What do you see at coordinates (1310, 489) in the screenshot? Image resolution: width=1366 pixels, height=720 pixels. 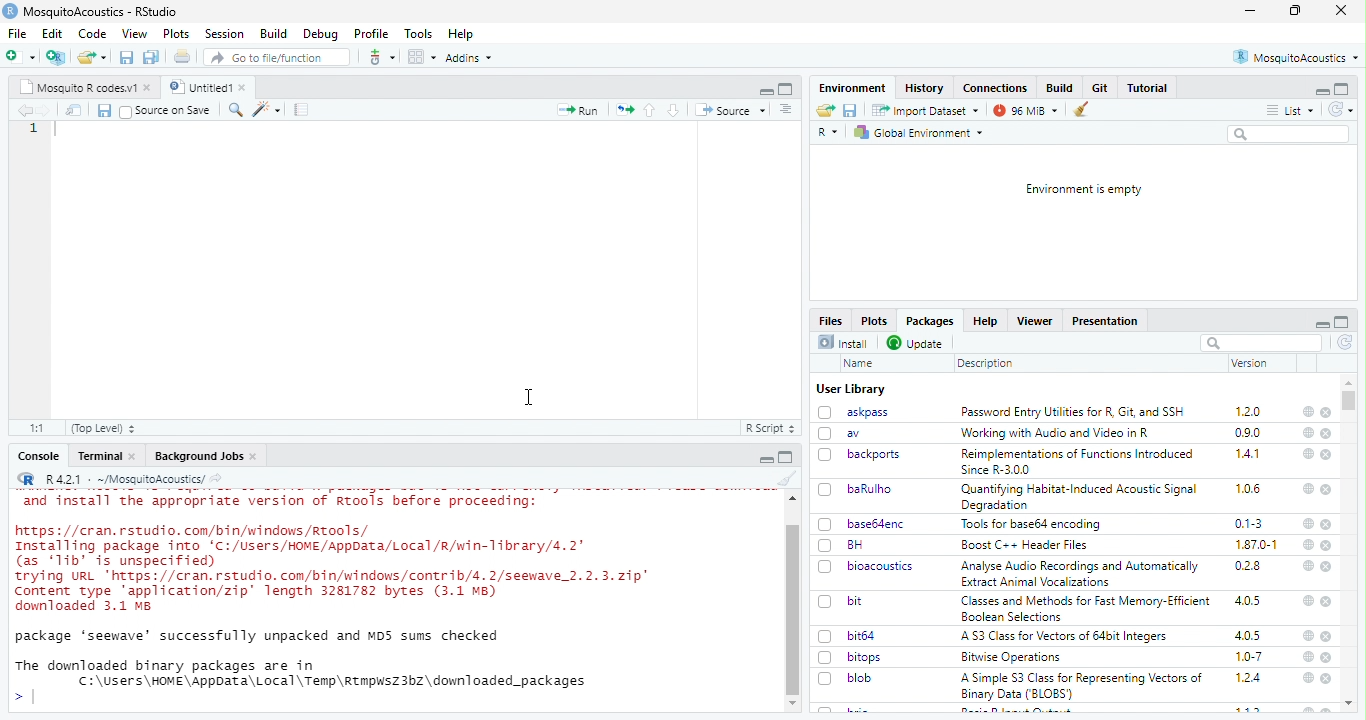 I see `web` at bounding box center [1310, 489].